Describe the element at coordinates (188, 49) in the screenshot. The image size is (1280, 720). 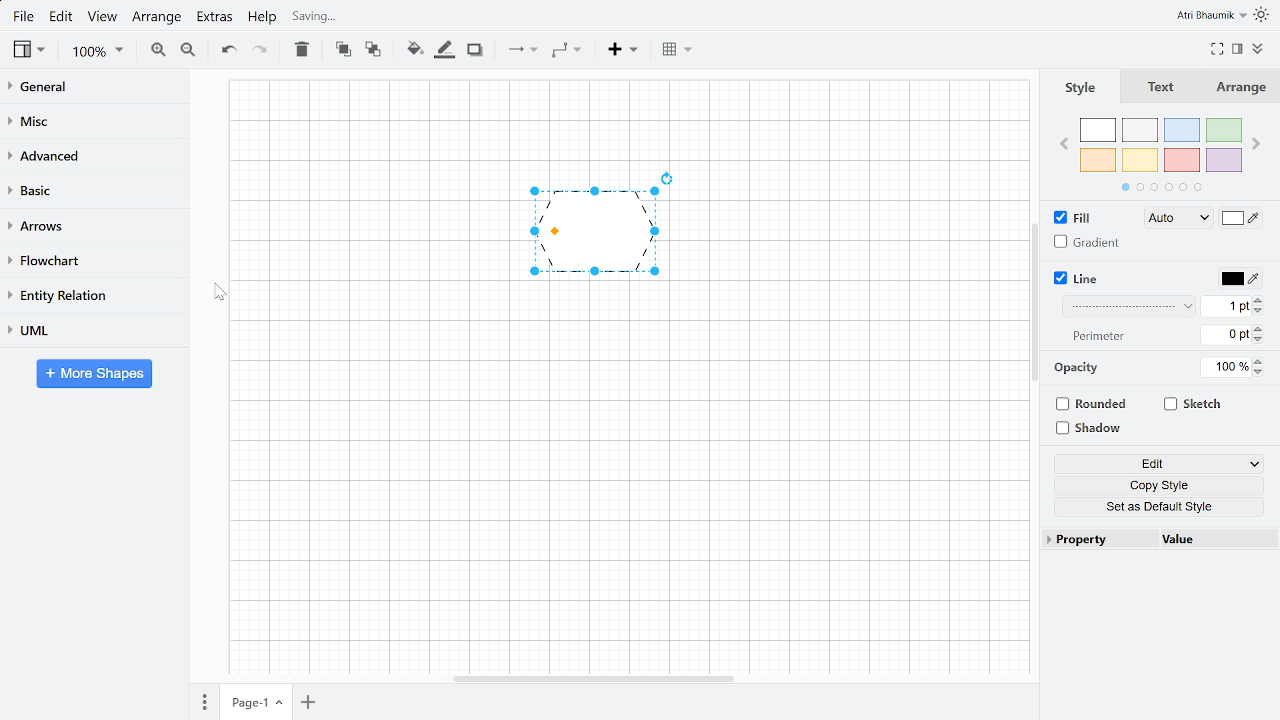
I see `Zoom out` at that location.